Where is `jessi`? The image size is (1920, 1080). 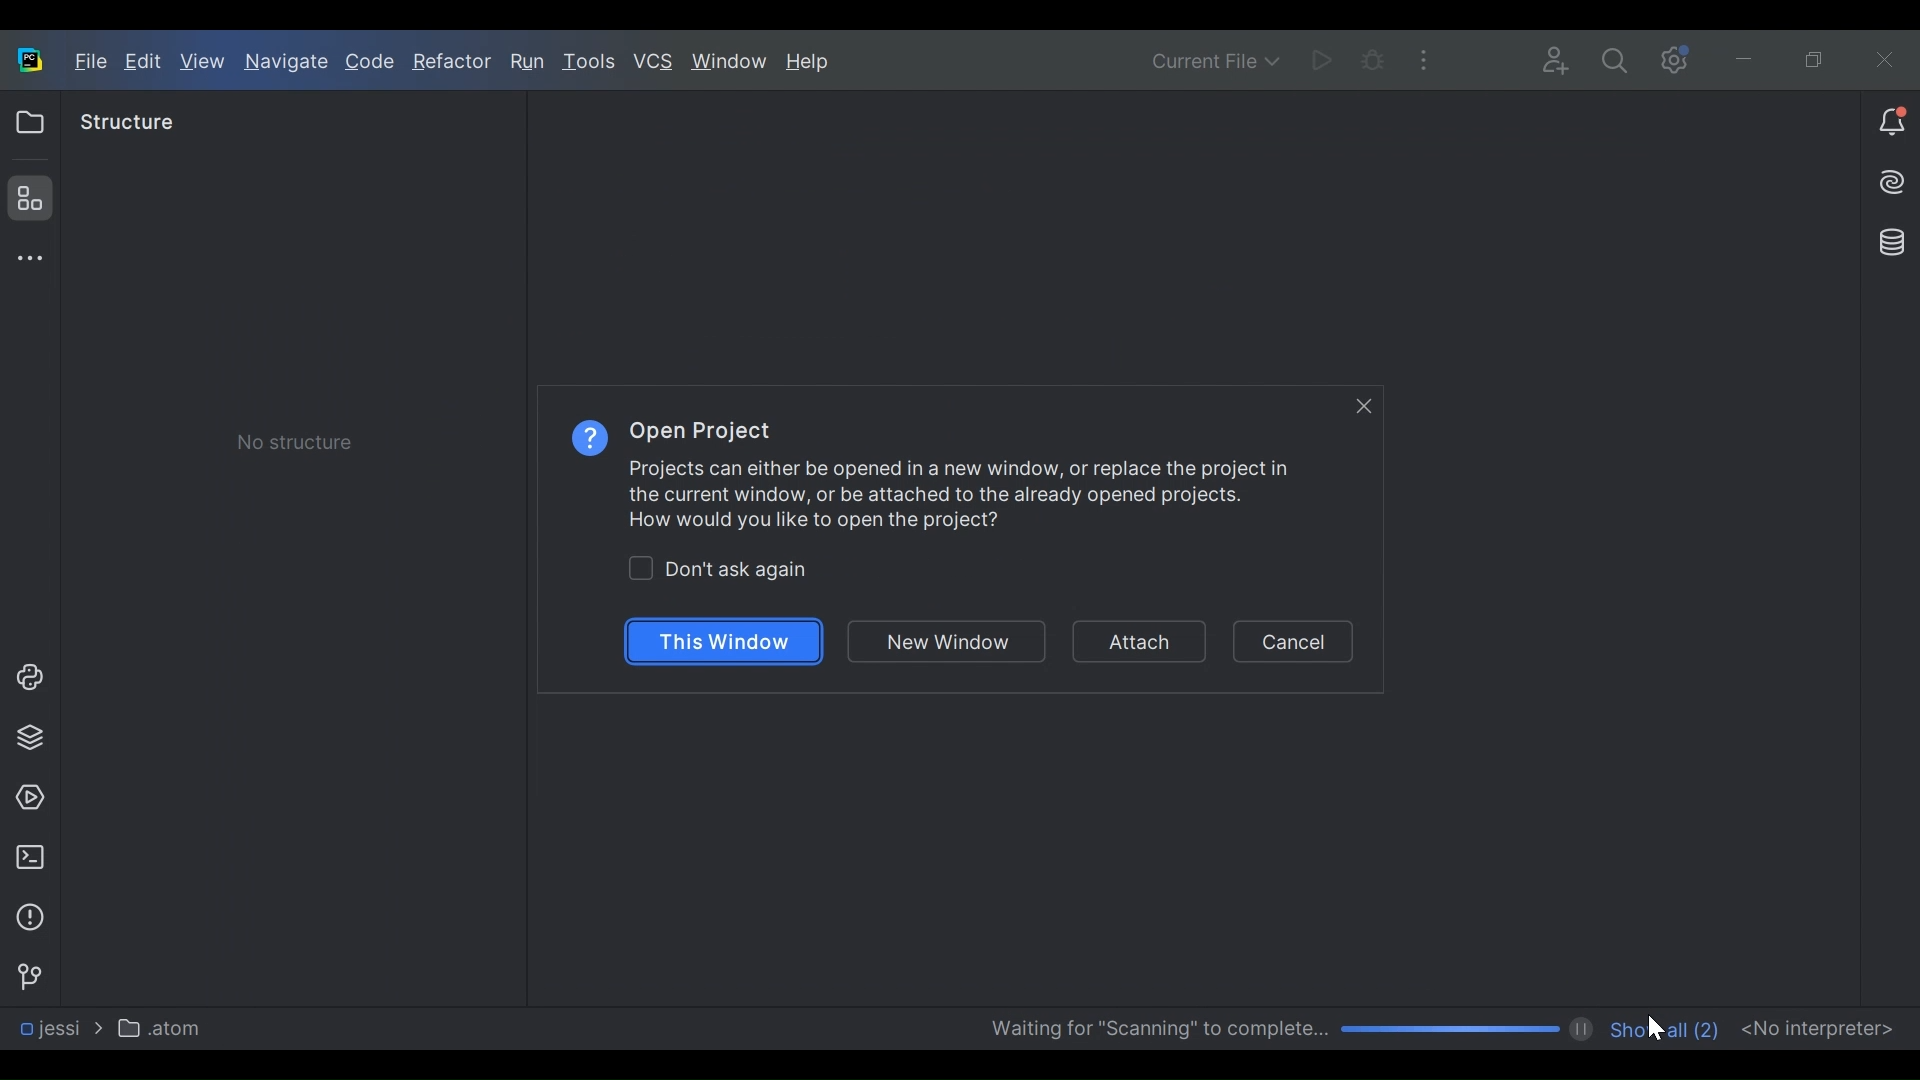 jessi is located at coordinates (53, 1030).